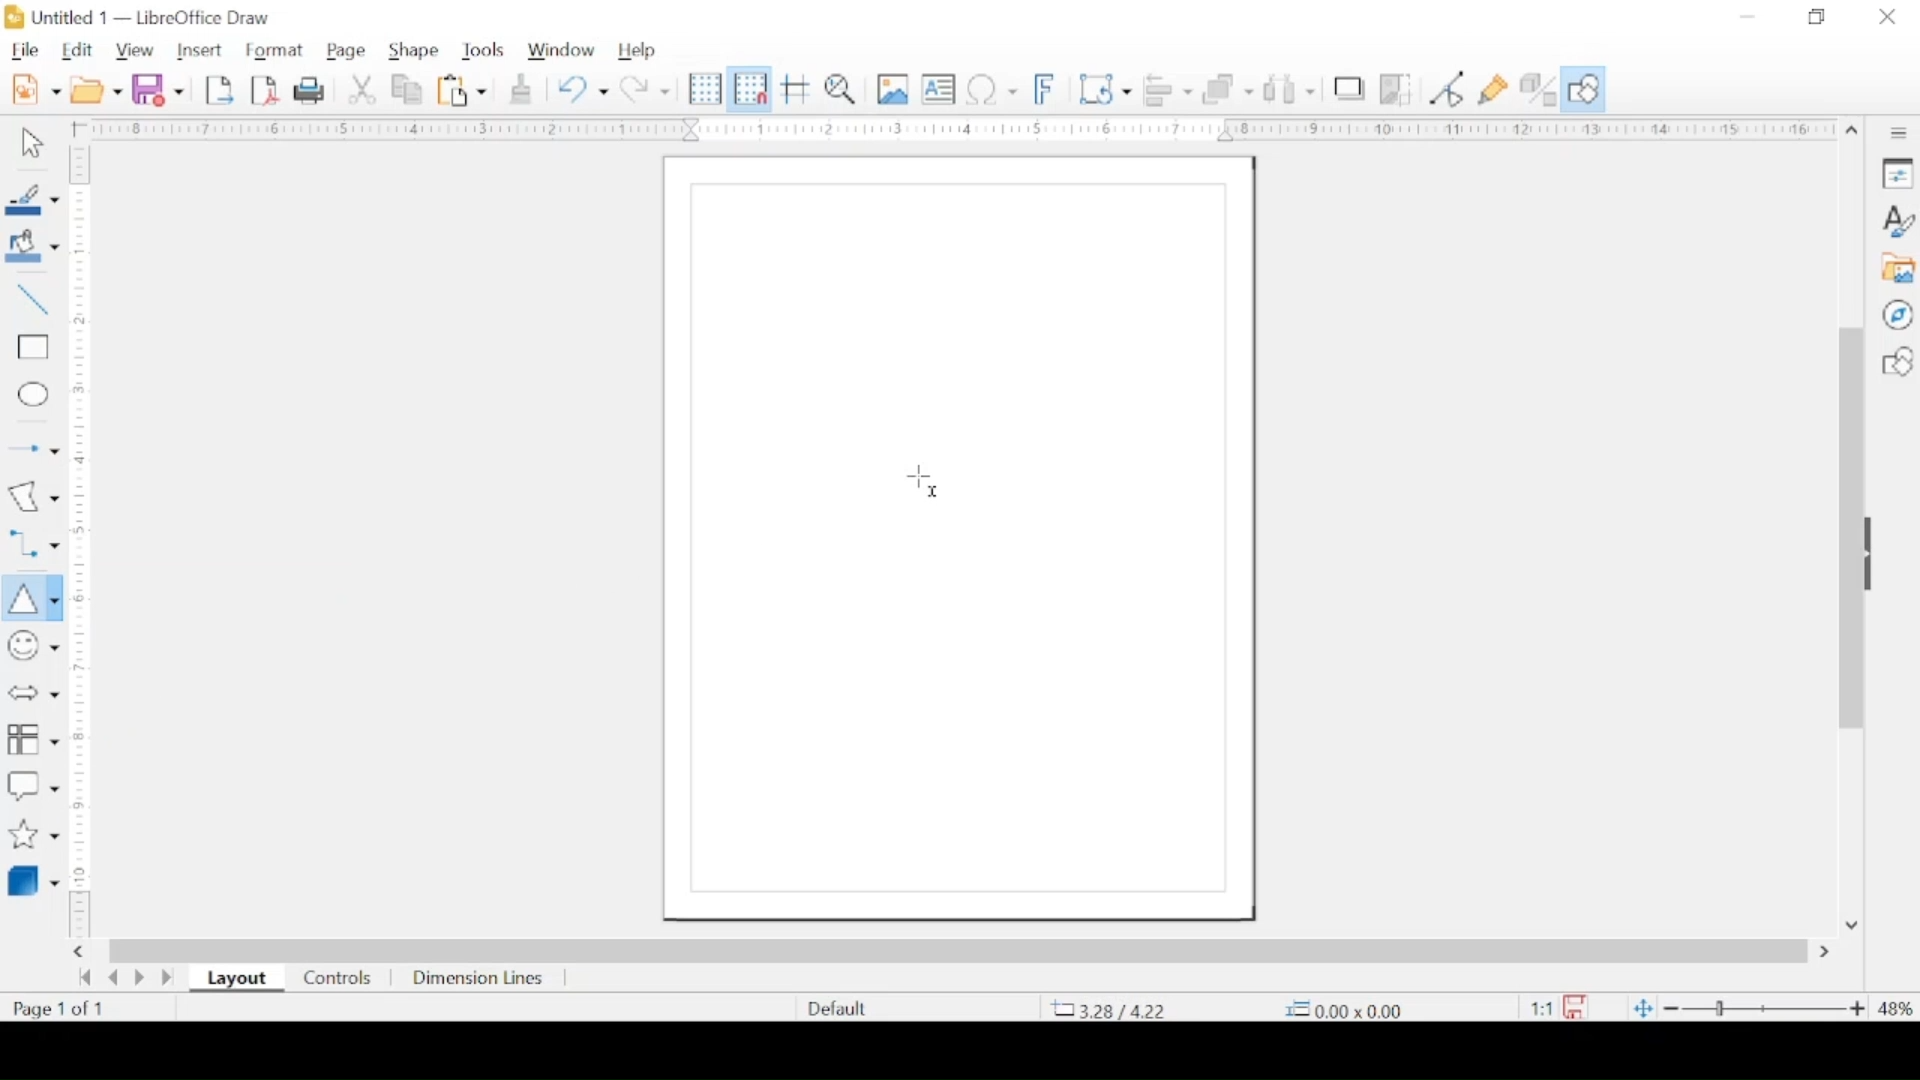 The image size is (1920, 1080). Describe the element at coordinates (1290, 90) in the screenshot. I see `show at least three objects to distribute` at that location.